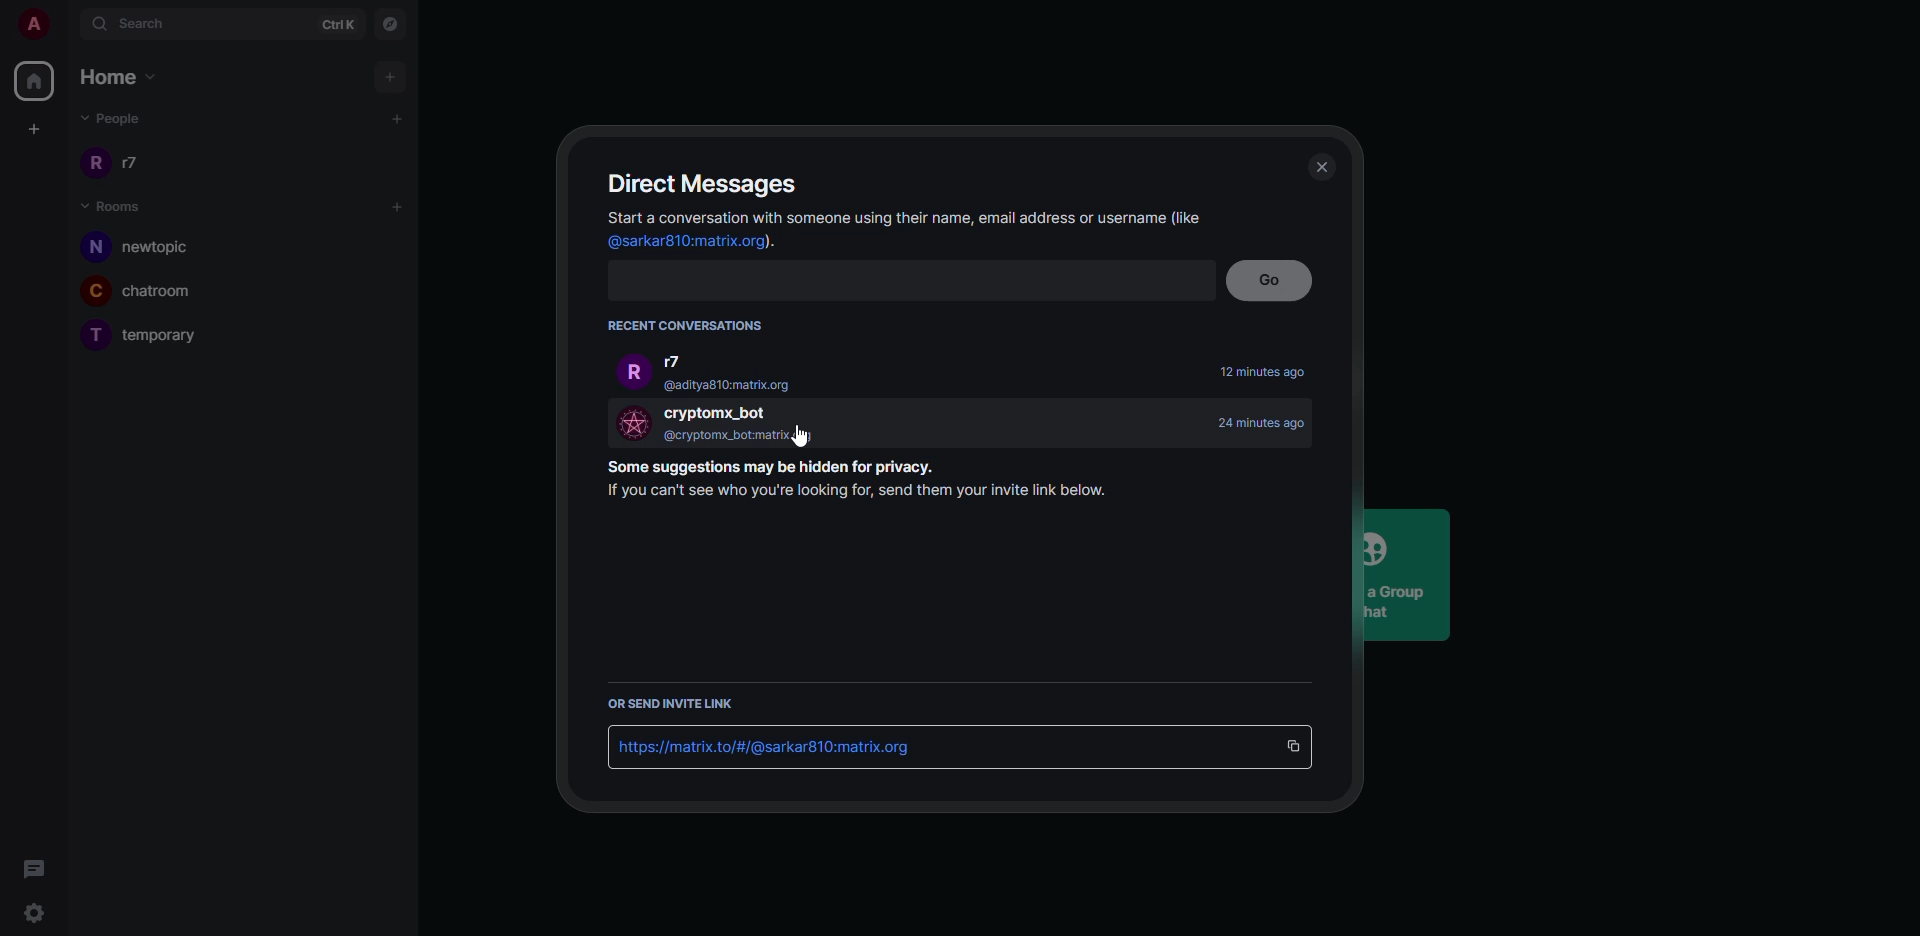  I want to click on rooms, so click(112, 207).